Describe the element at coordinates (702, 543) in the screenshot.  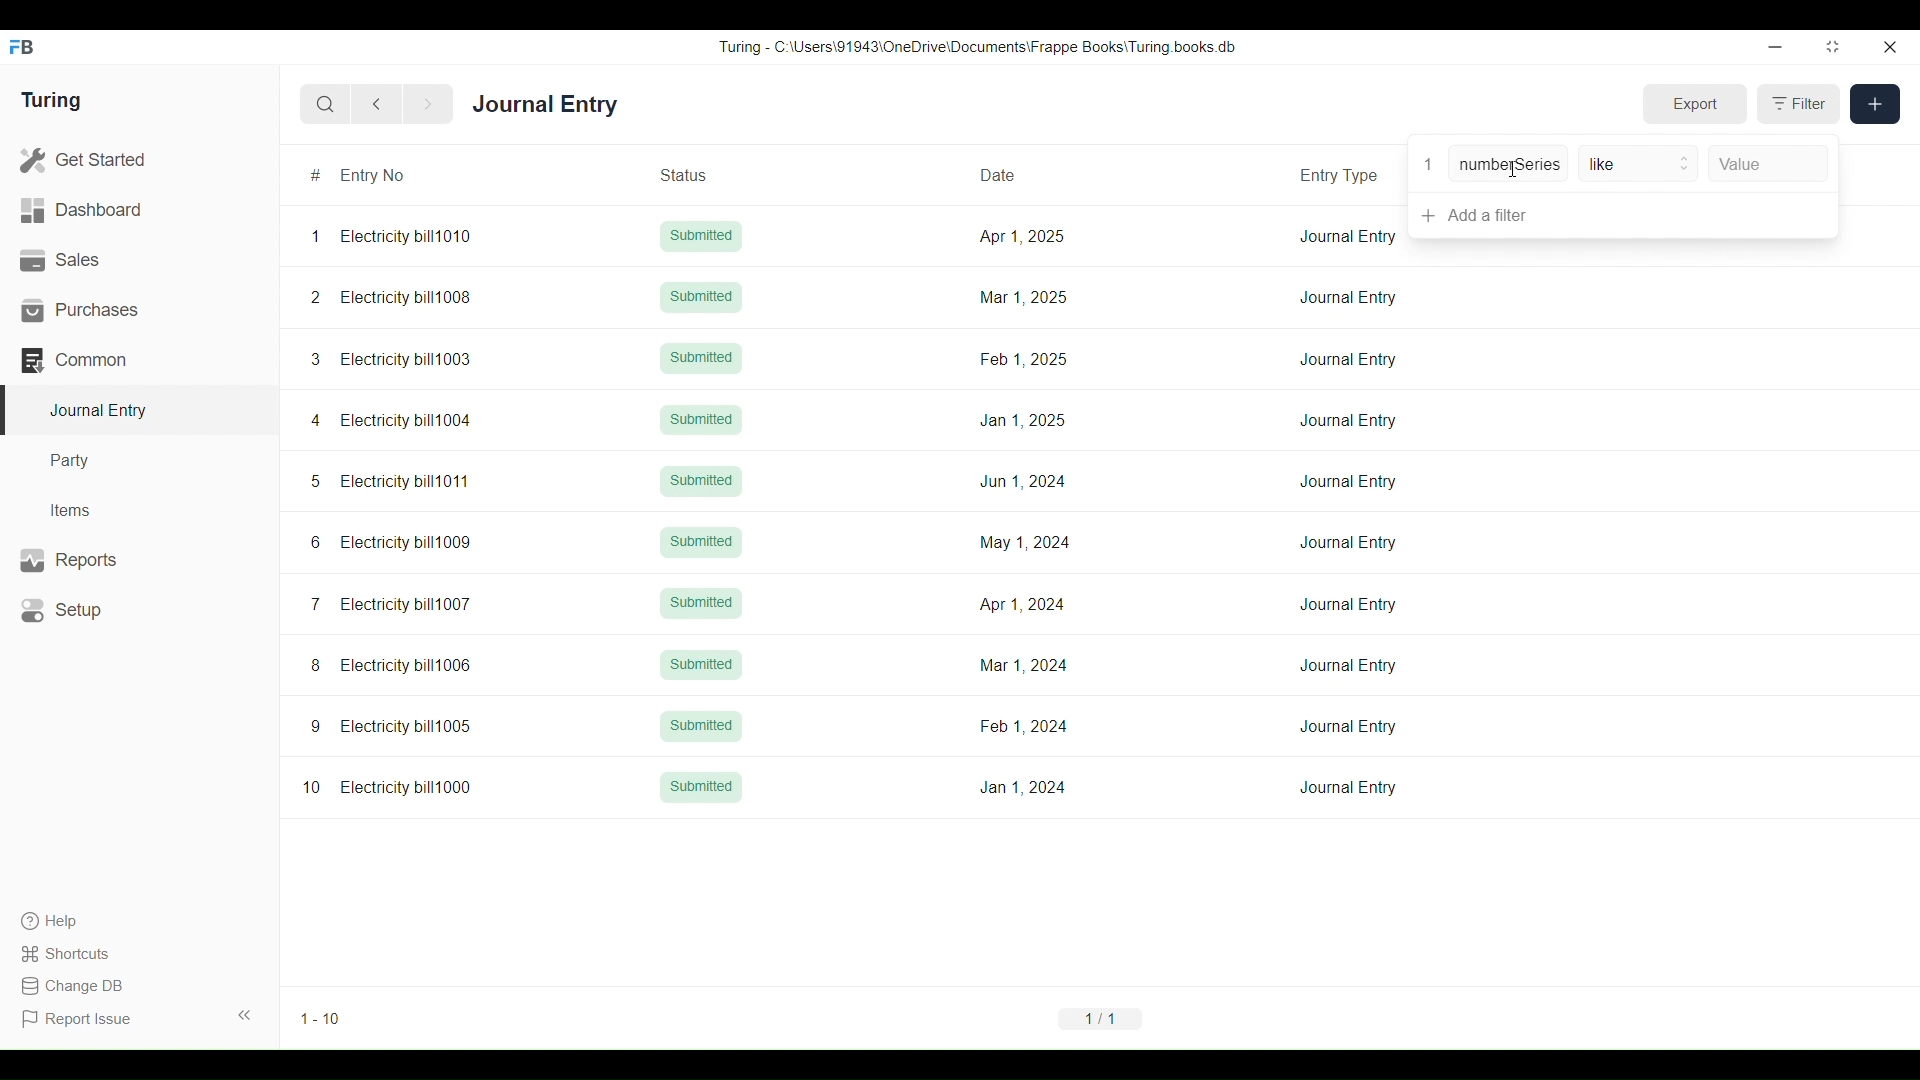
I see `Submitted` at that location.